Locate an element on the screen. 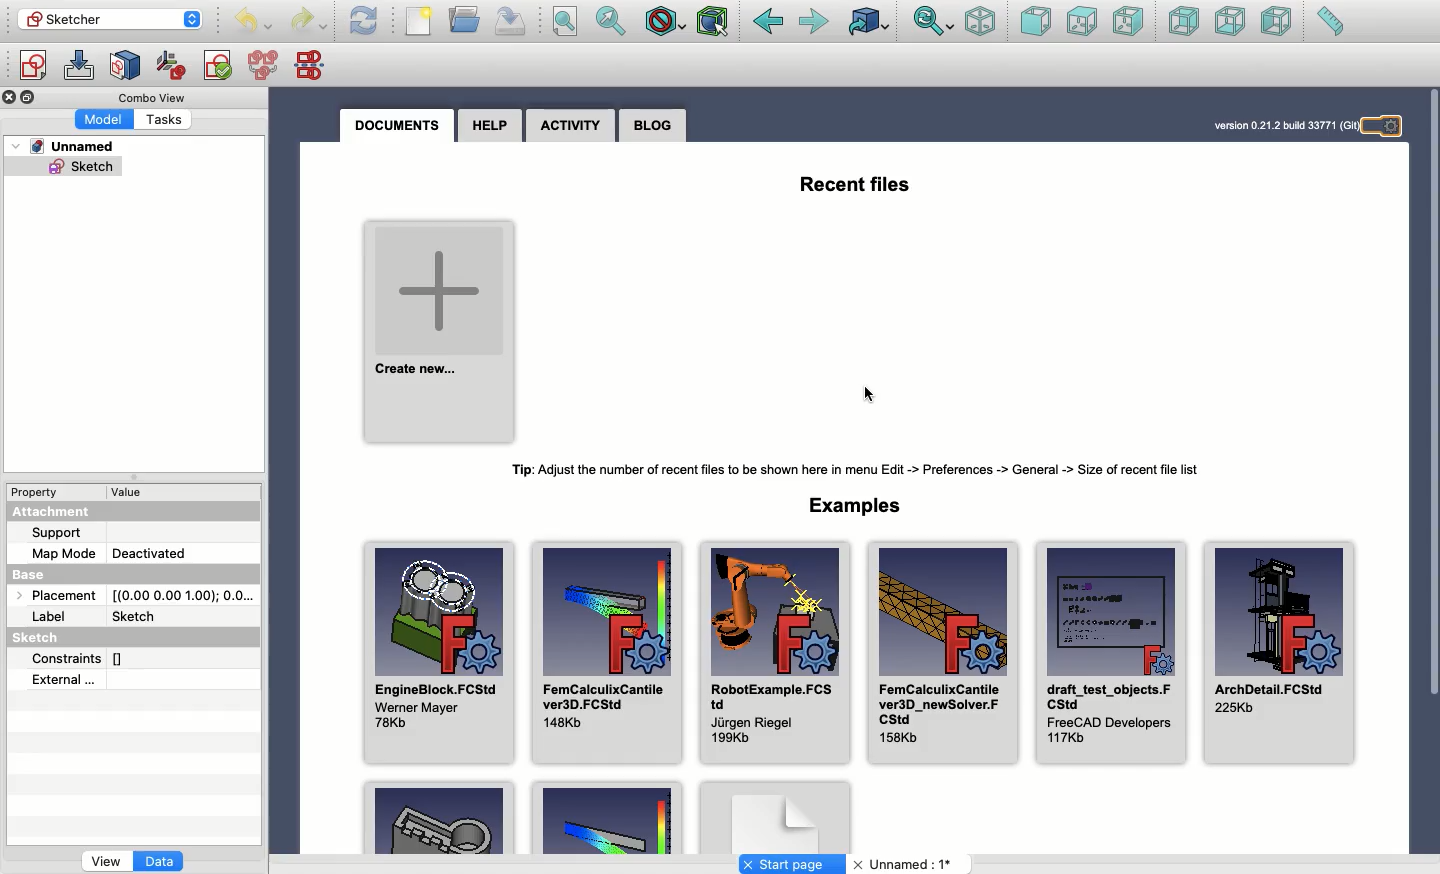 The height and width of the screenshot is (874, 1440). Undo is located at coordinates (256, 22).